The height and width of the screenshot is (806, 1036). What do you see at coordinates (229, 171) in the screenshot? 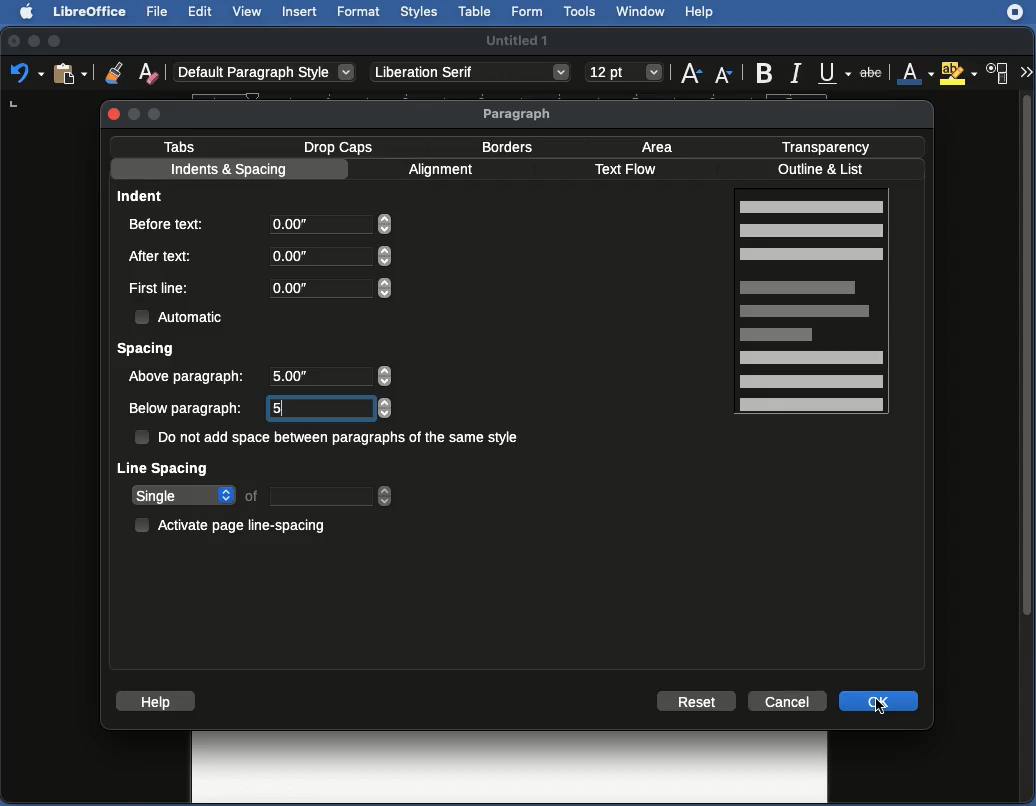
I see `Indents and spacing` at bounding box center [229, 171].